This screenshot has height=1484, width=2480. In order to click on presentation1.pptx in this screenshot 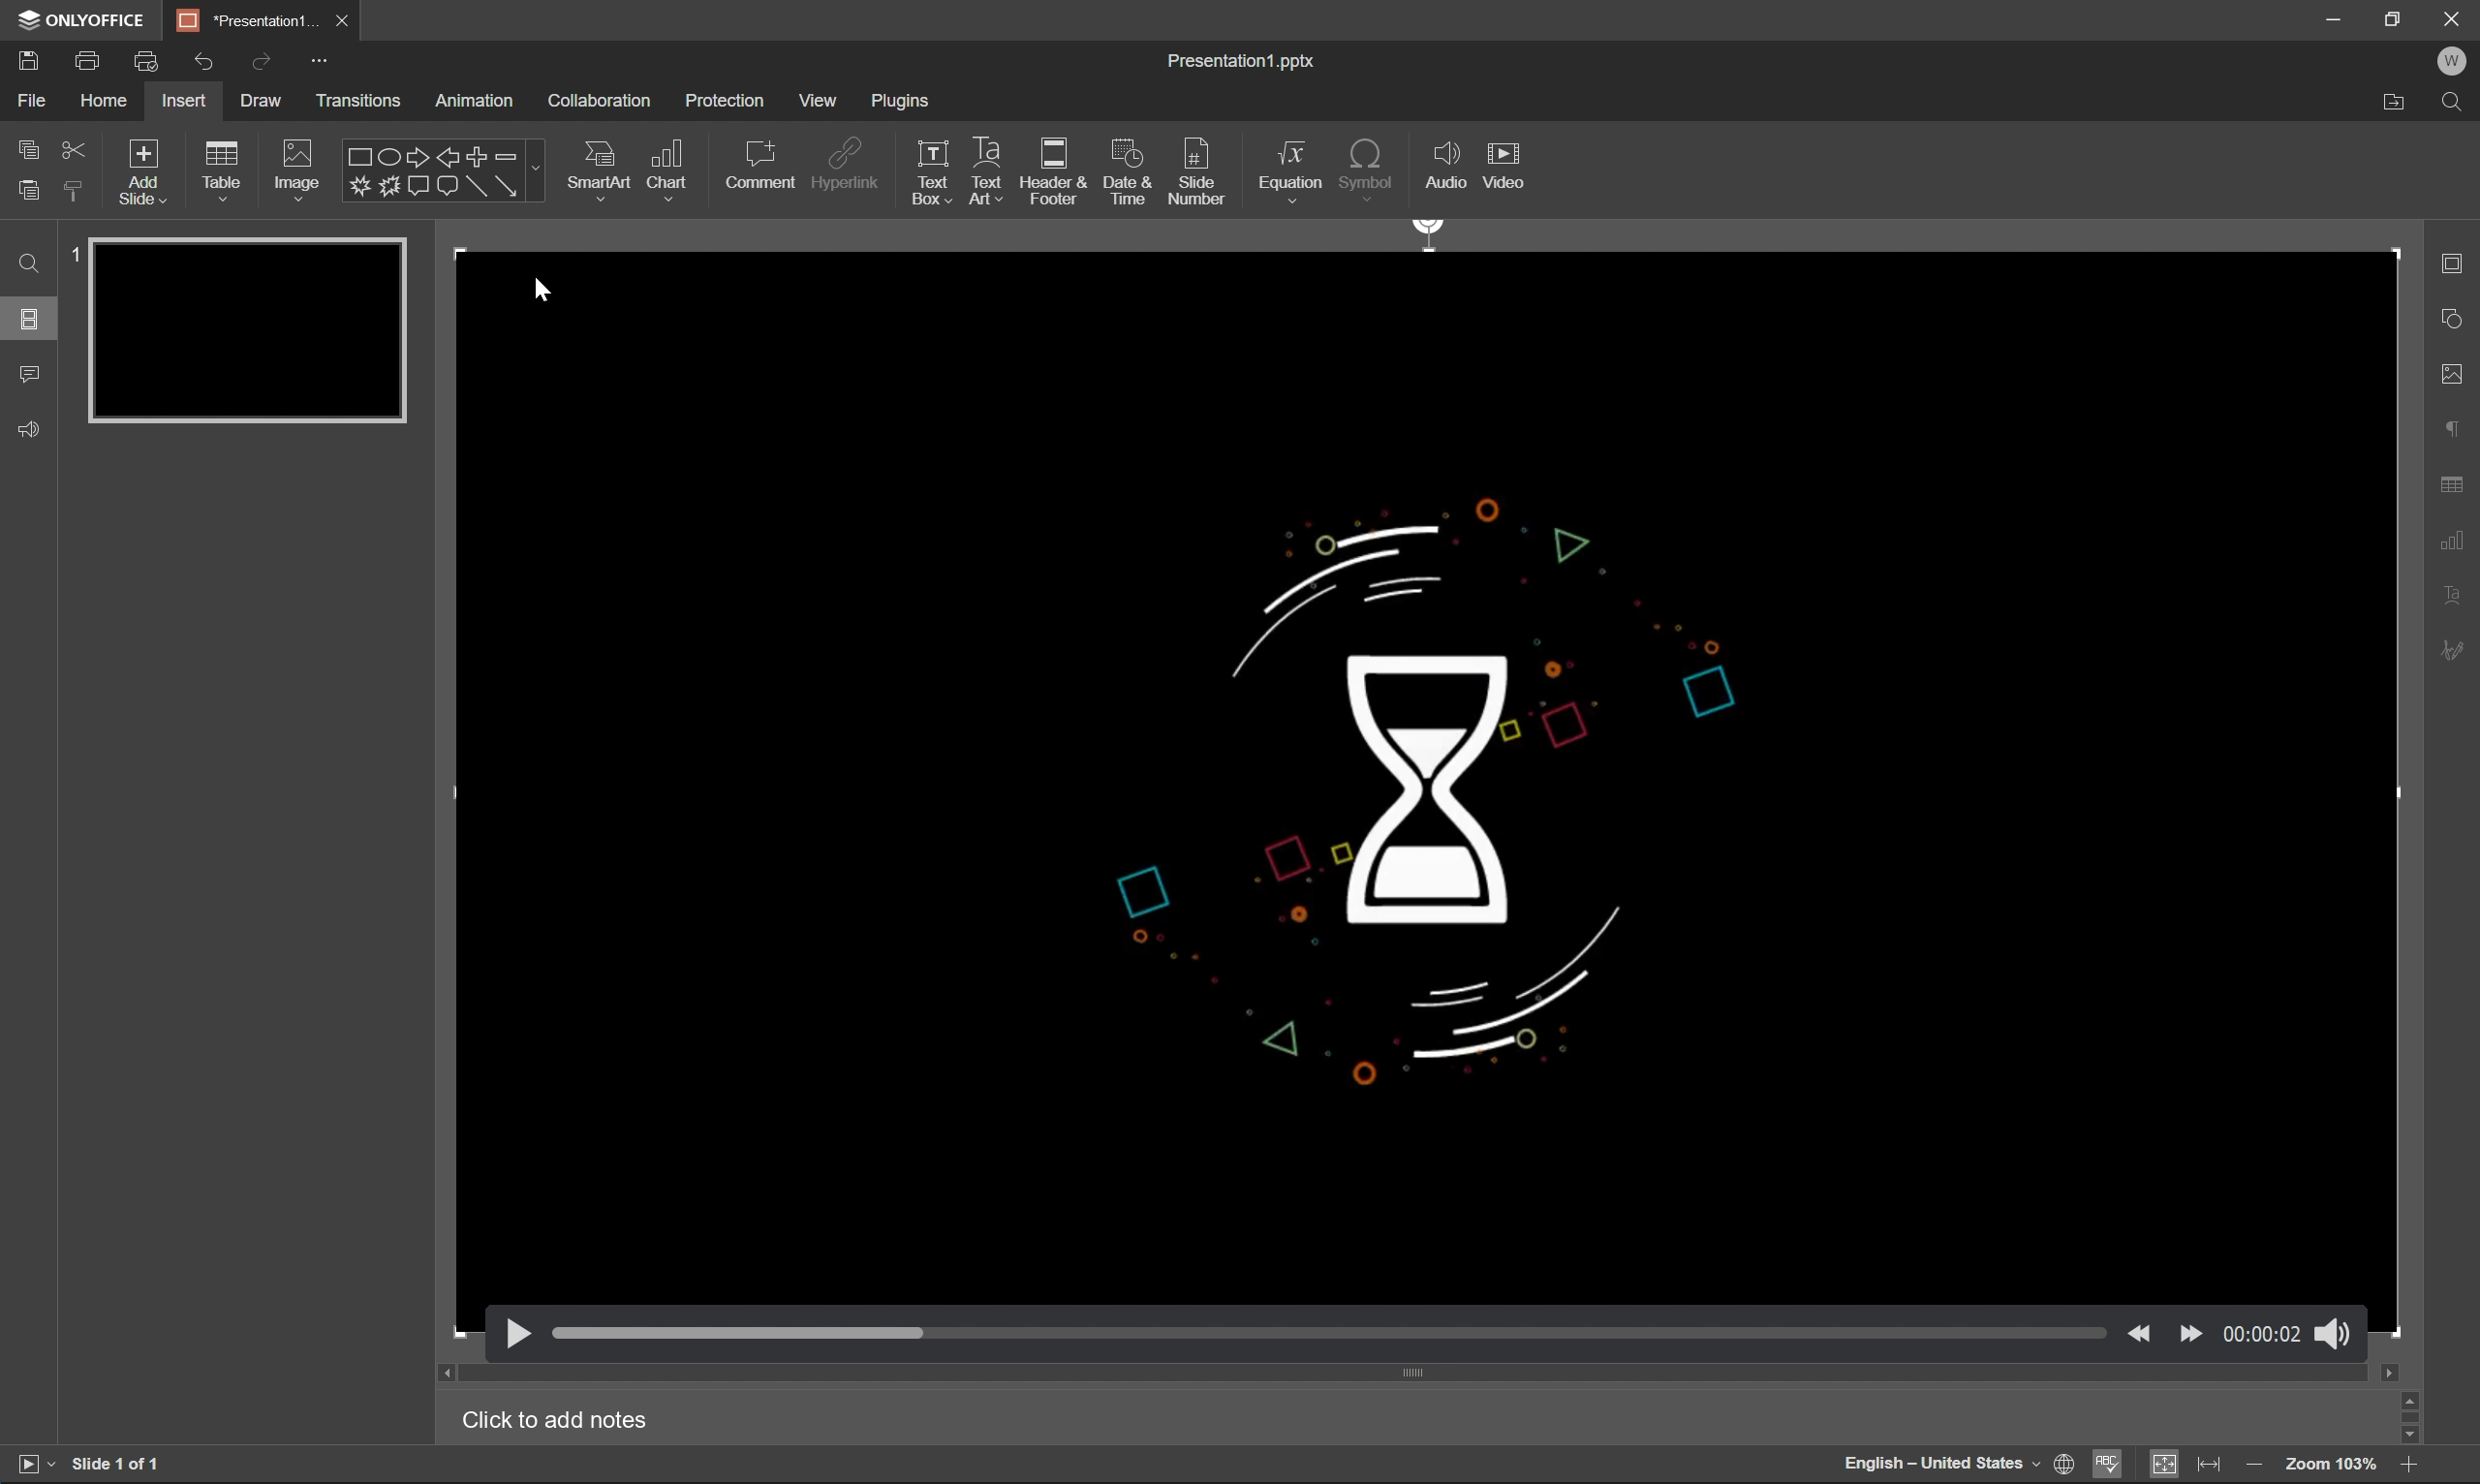, I will do `click(1239, 61)`.